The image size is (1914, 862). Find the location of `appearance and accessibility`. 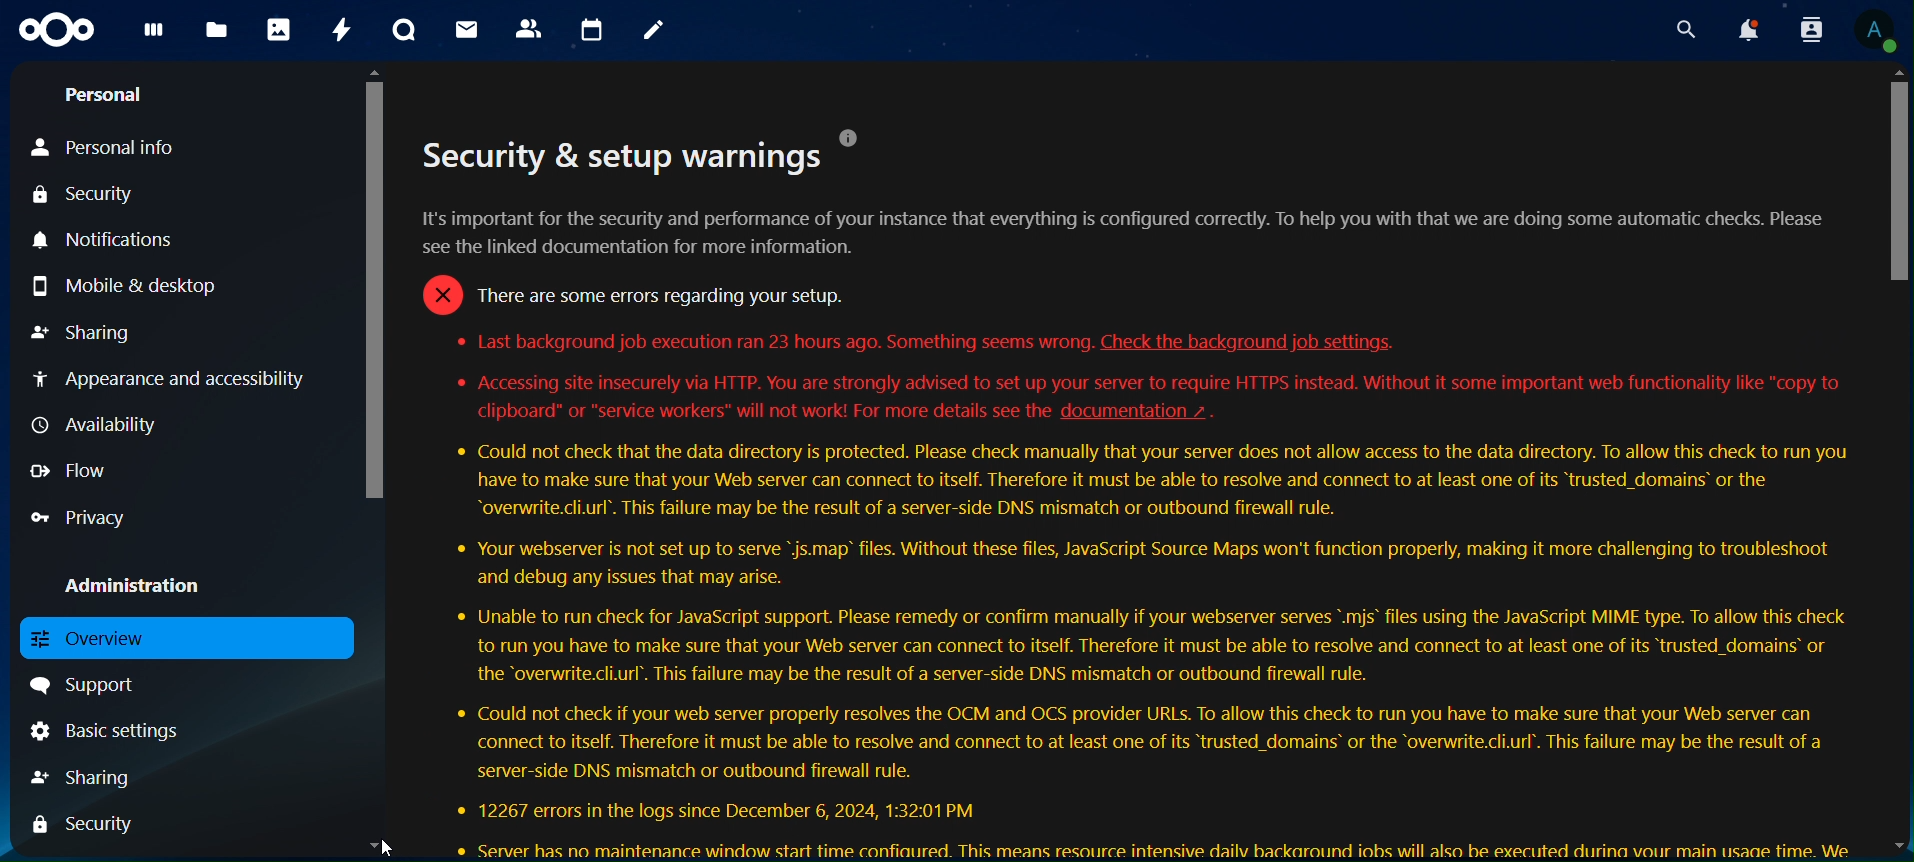

appearance and accessibility is located at coordinates (176, 378).